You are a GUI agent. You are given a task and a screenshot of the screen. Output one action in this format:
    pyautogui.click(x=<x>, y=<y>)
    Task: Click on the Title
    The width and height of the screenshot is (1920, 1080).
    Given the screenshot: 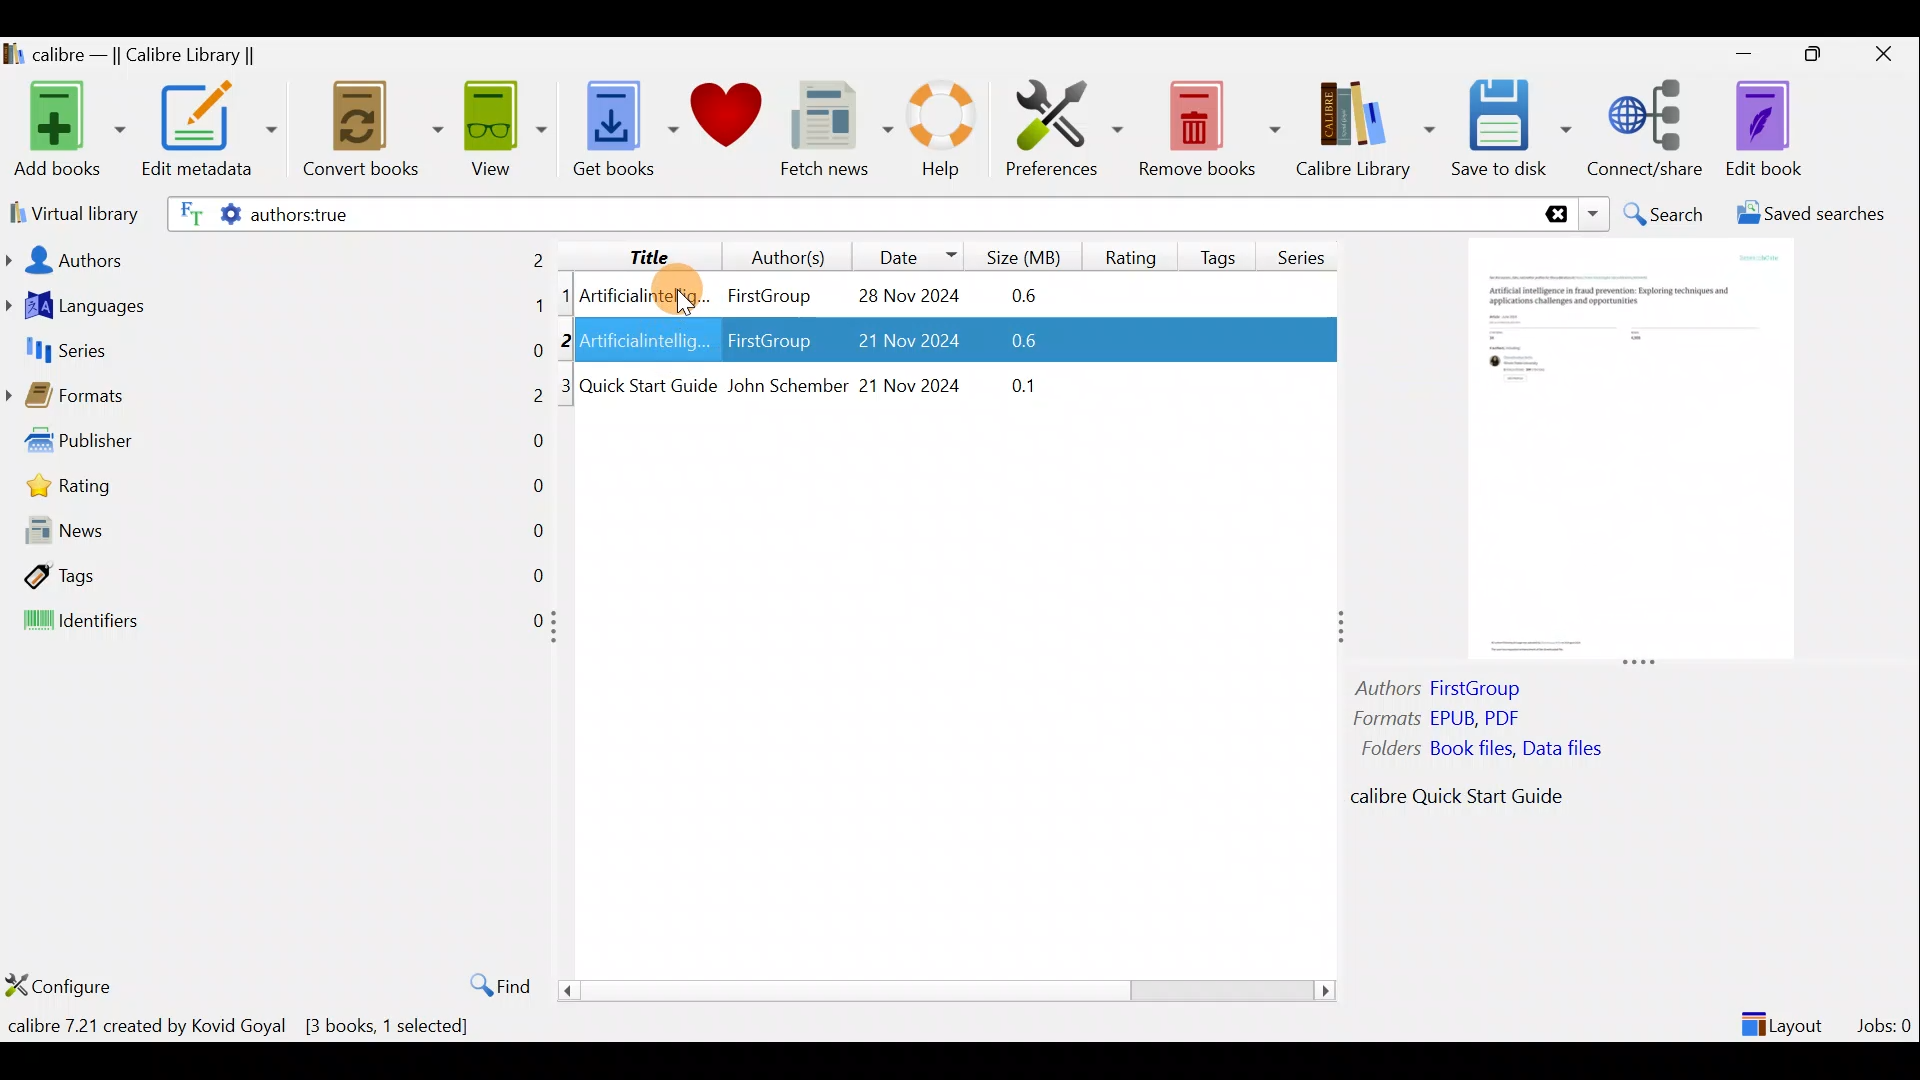 What is the action you would take?
    pyautogui.click(x=633, y=253)
    